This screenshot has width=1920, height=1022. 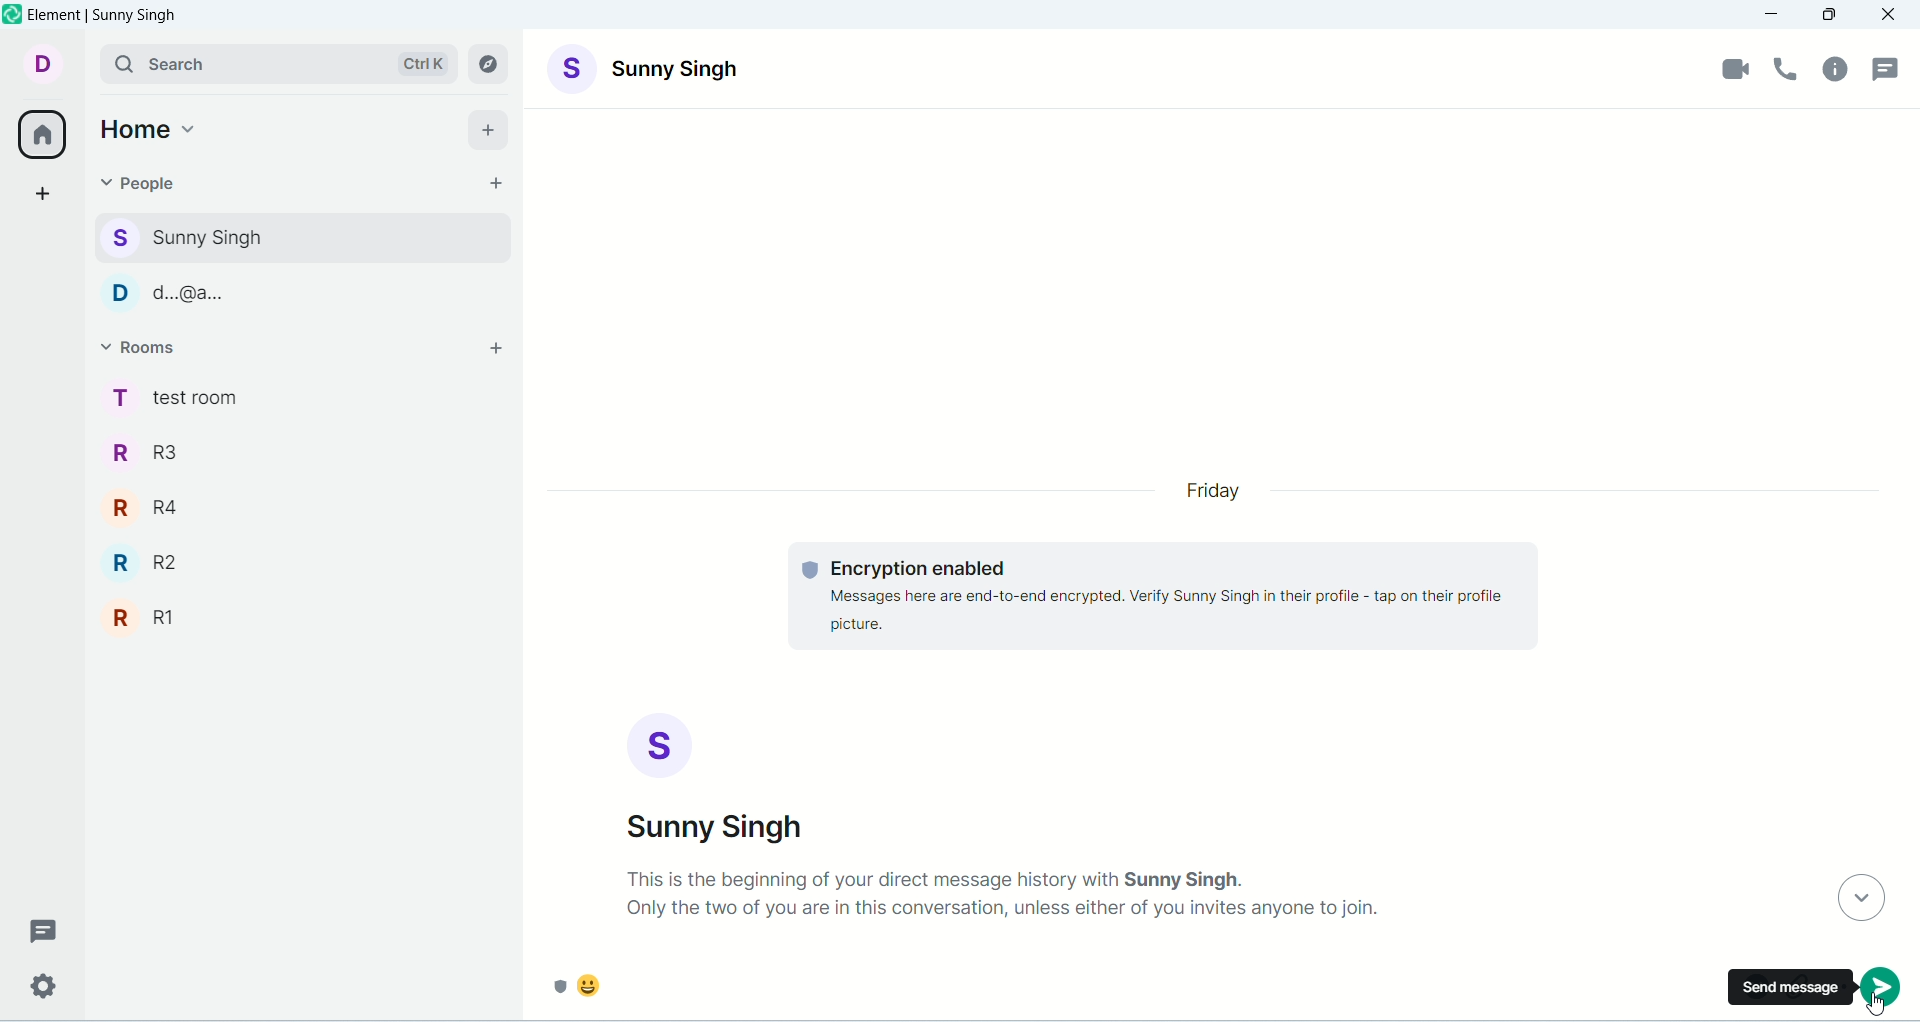 What do you see at coordinates (1162, 598) in the screenshot?
I see `test` at bounding box center [1162, 598].